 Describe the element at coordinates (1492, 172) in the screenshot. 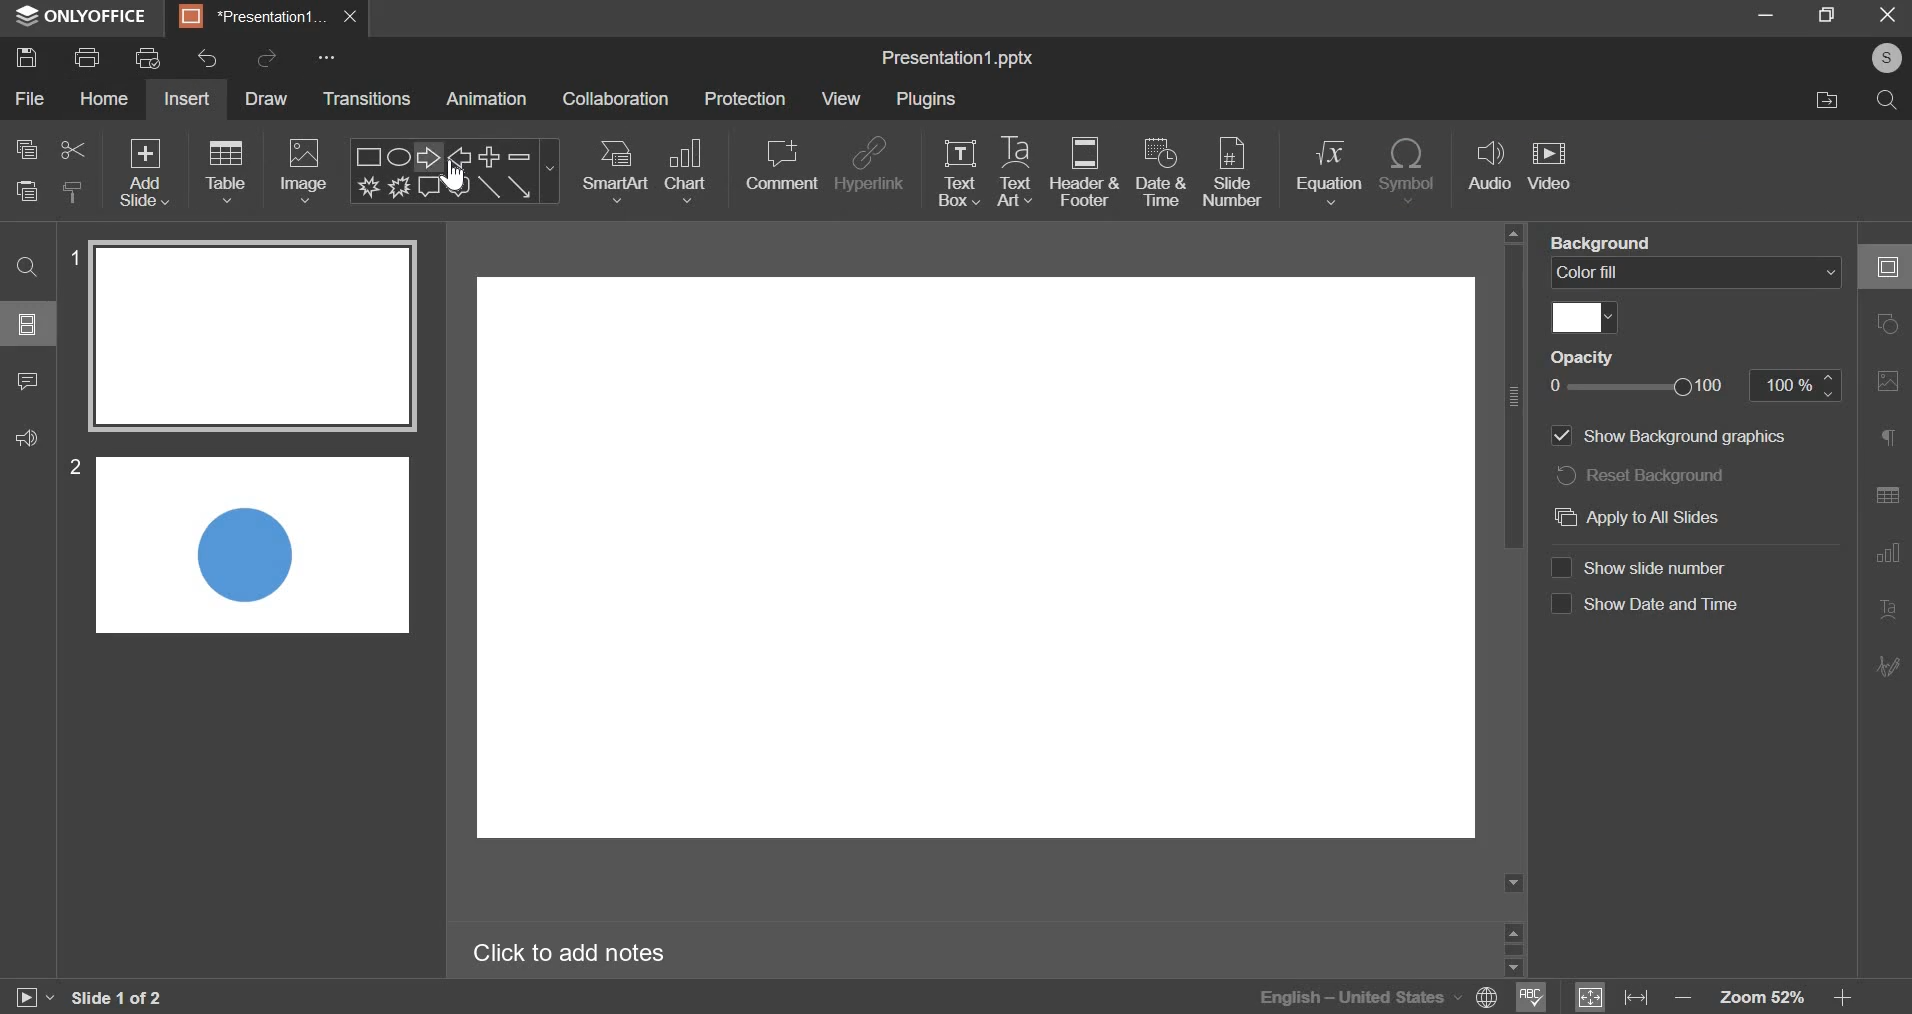

I see `audio` at that location.